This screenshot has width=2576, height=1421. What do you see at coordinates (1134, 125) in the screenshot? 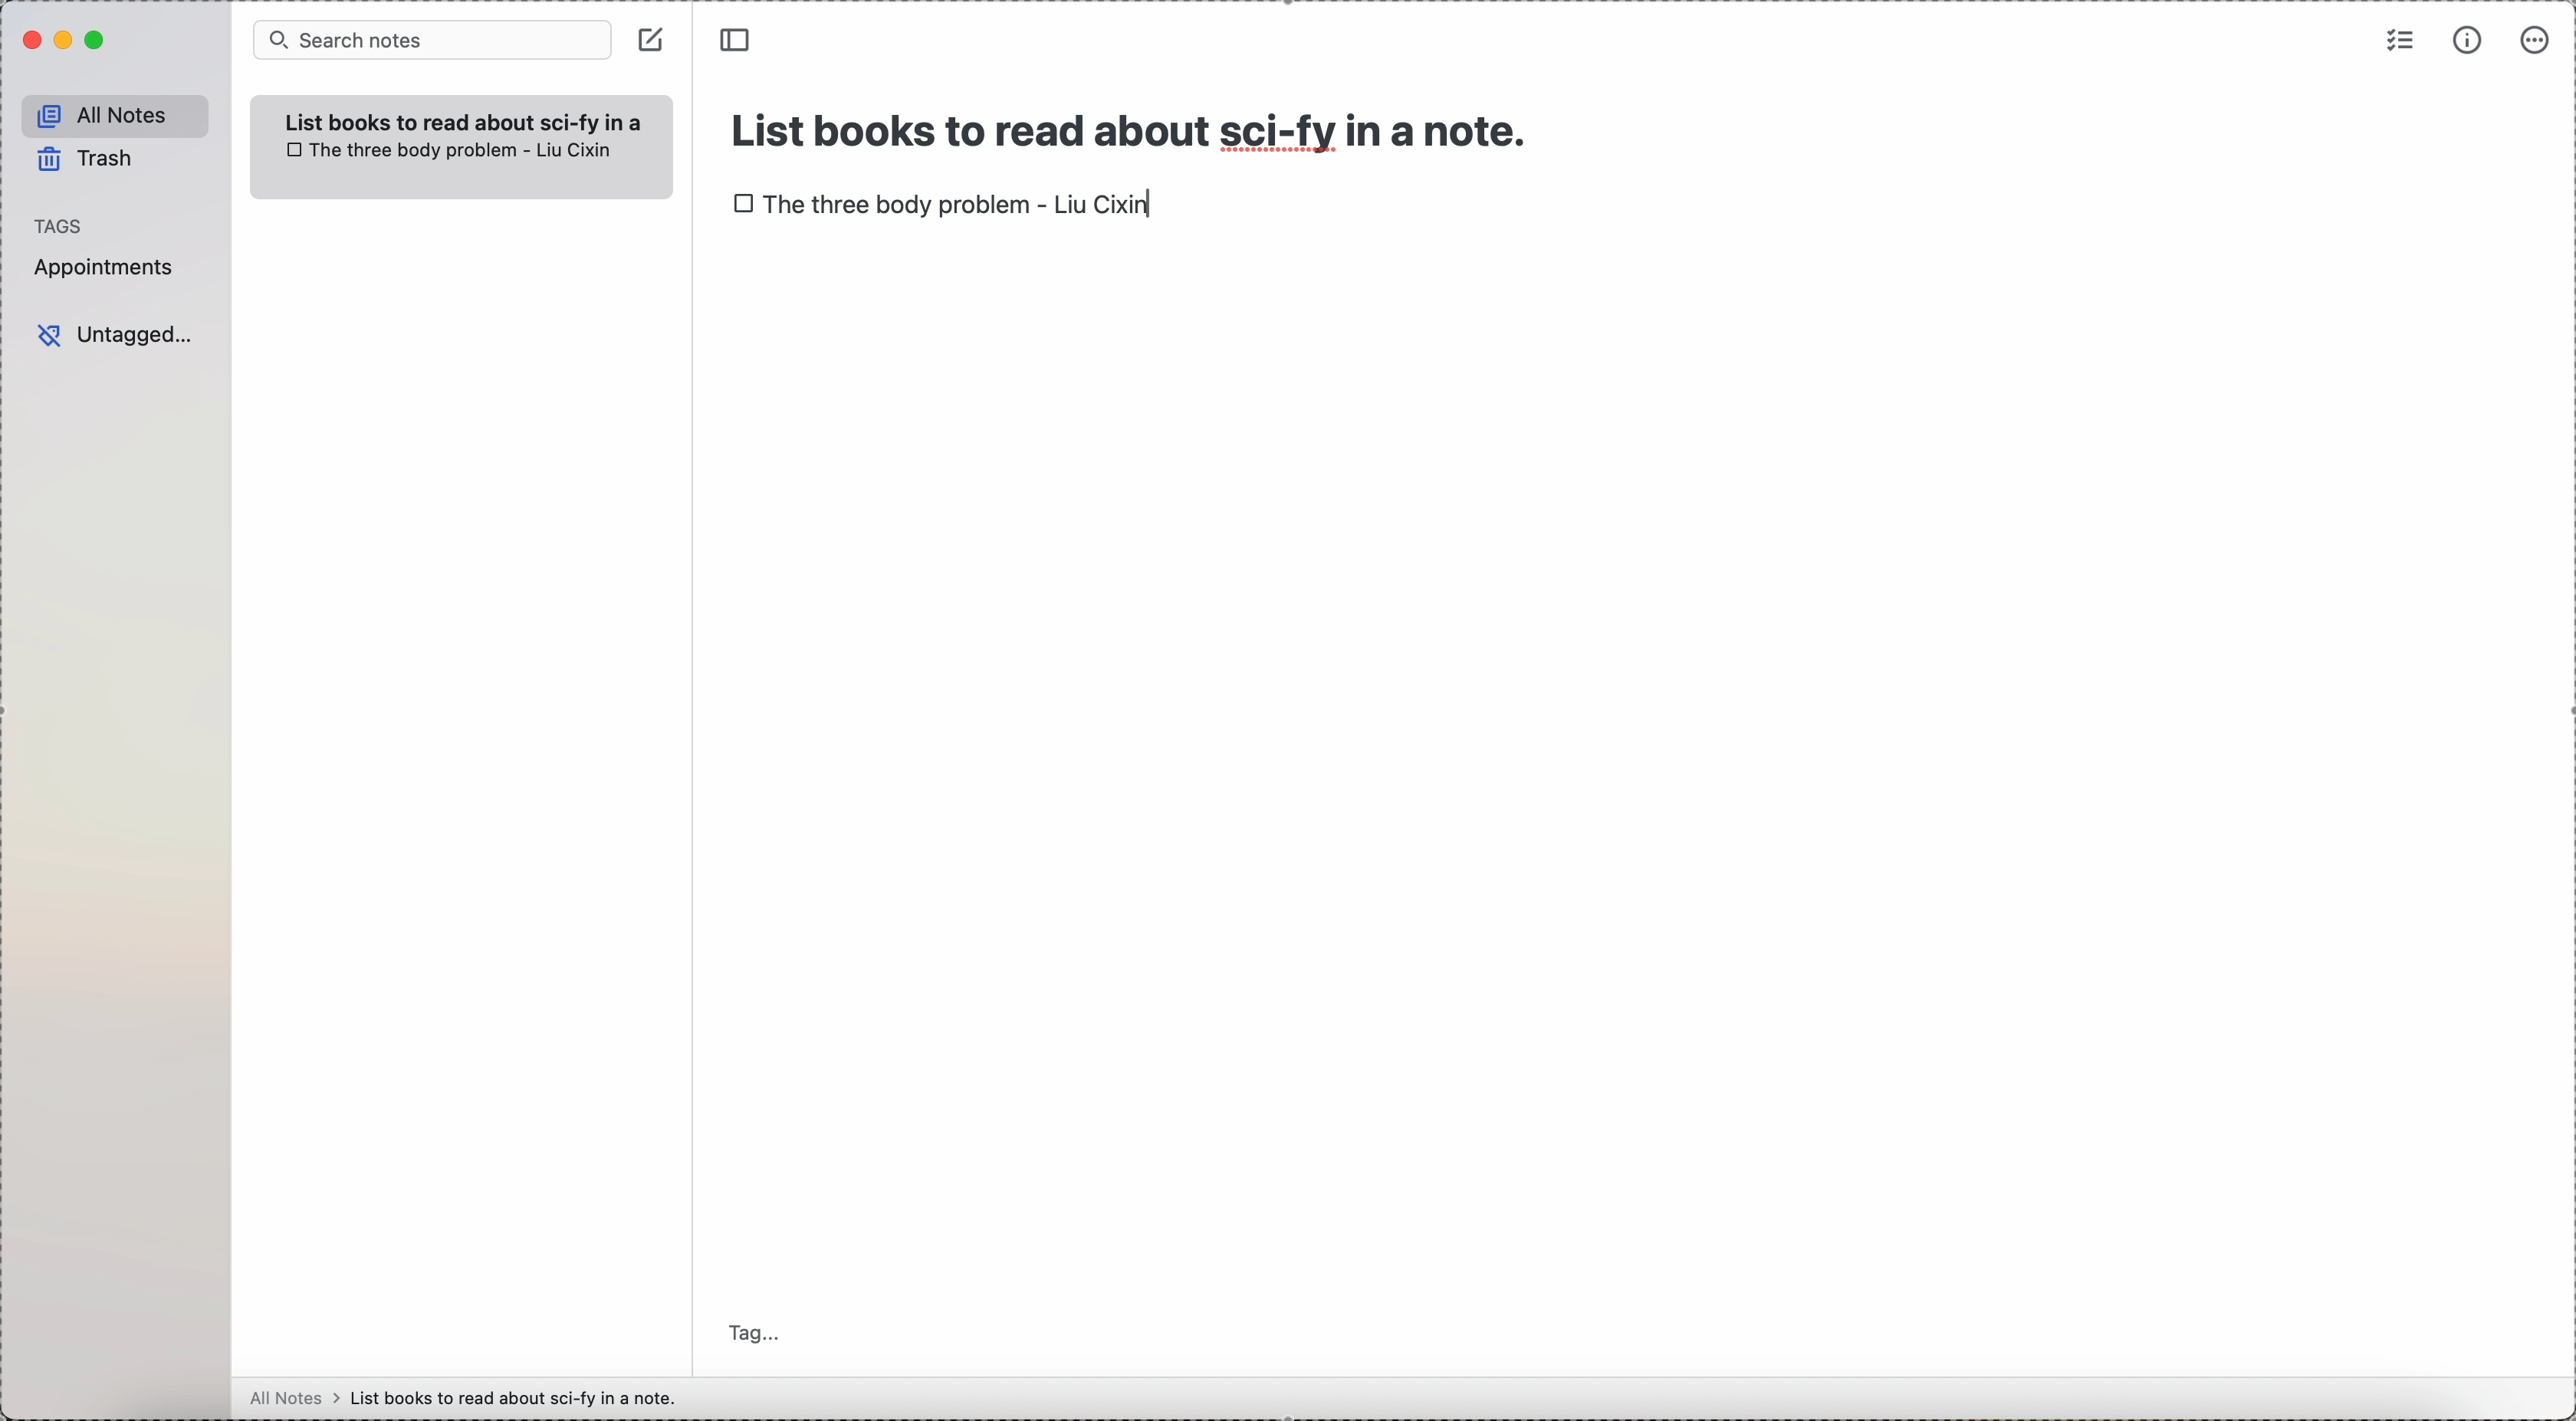
I see `title: List books to read about sci-fy in a note.` at bounding box center [1134, 125].